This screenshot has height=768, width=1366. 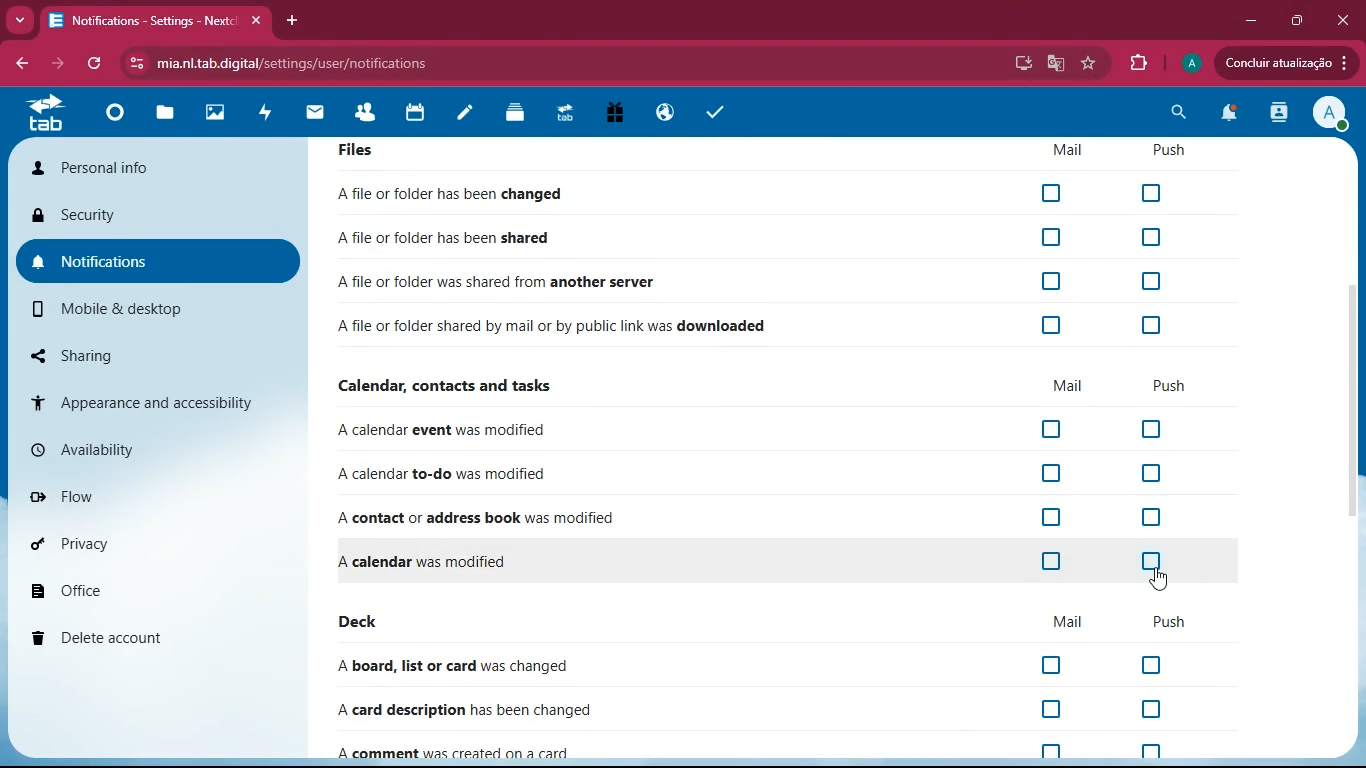 I want to click on event, so click(x=543, y=430).